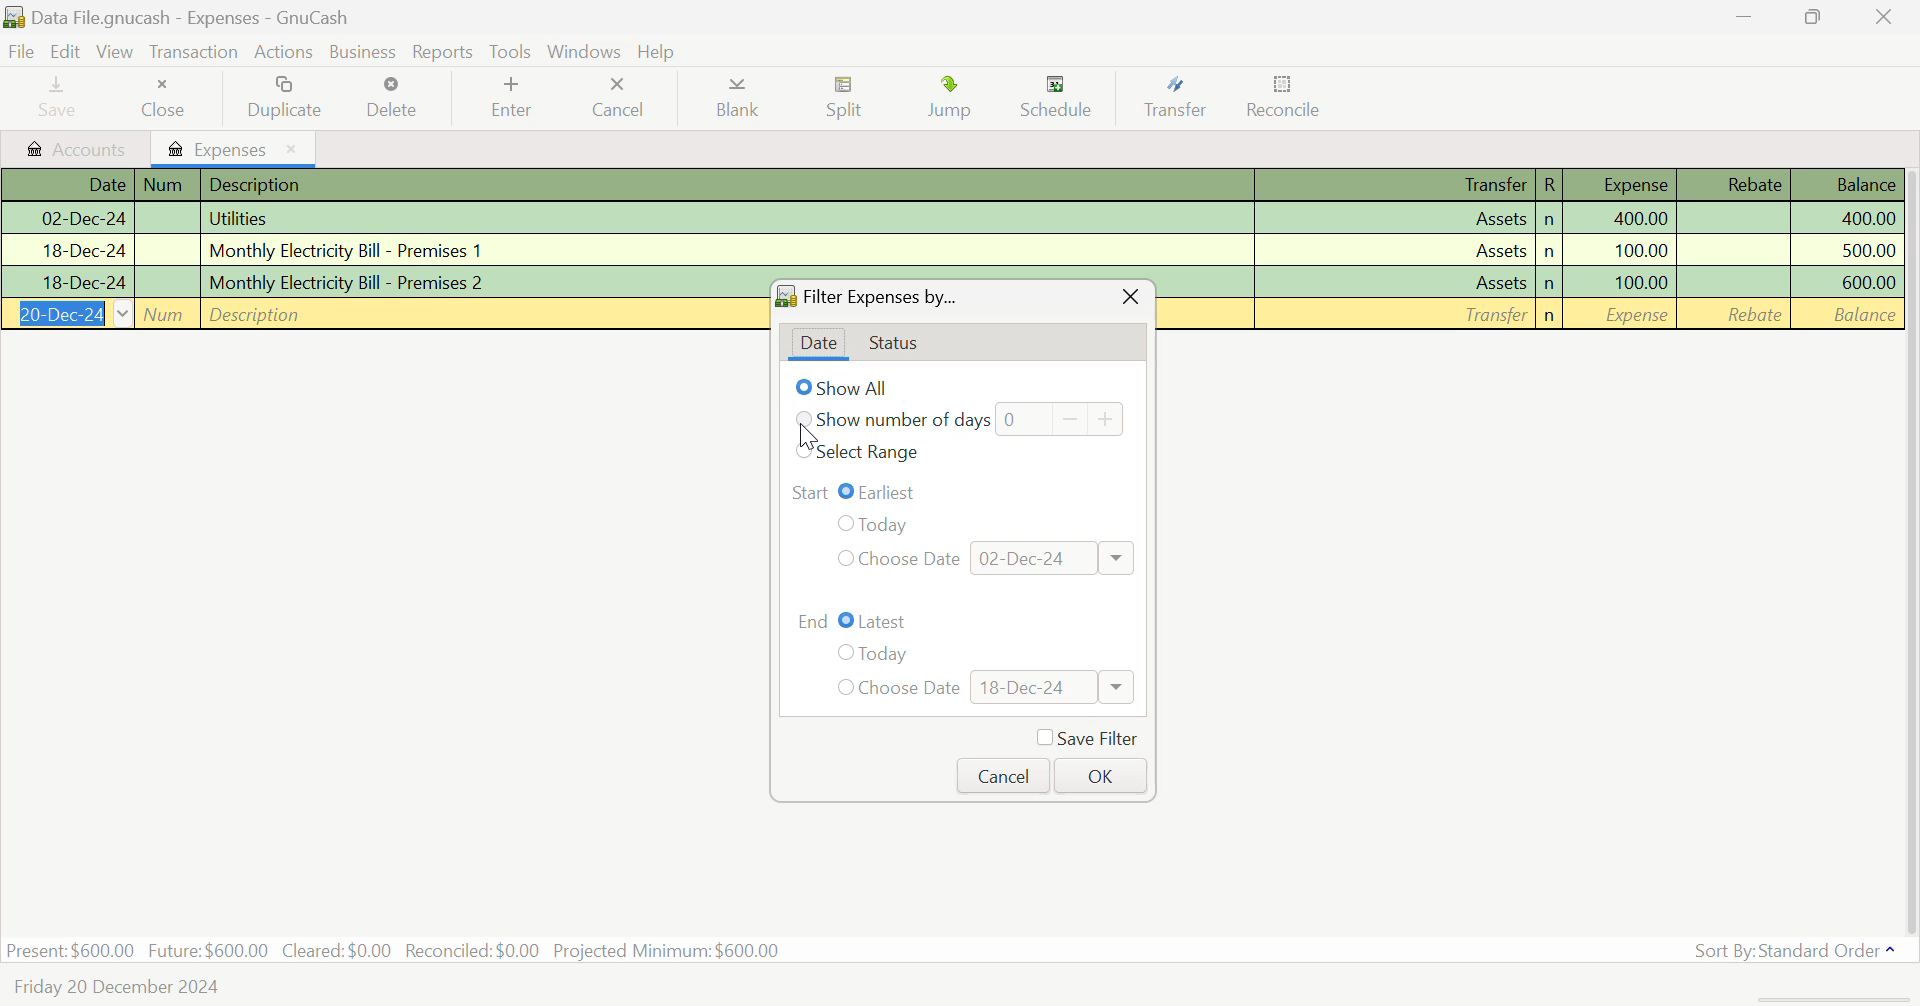 The image size is (1920, 1006). I want to click on Reports, so click(442, 49).